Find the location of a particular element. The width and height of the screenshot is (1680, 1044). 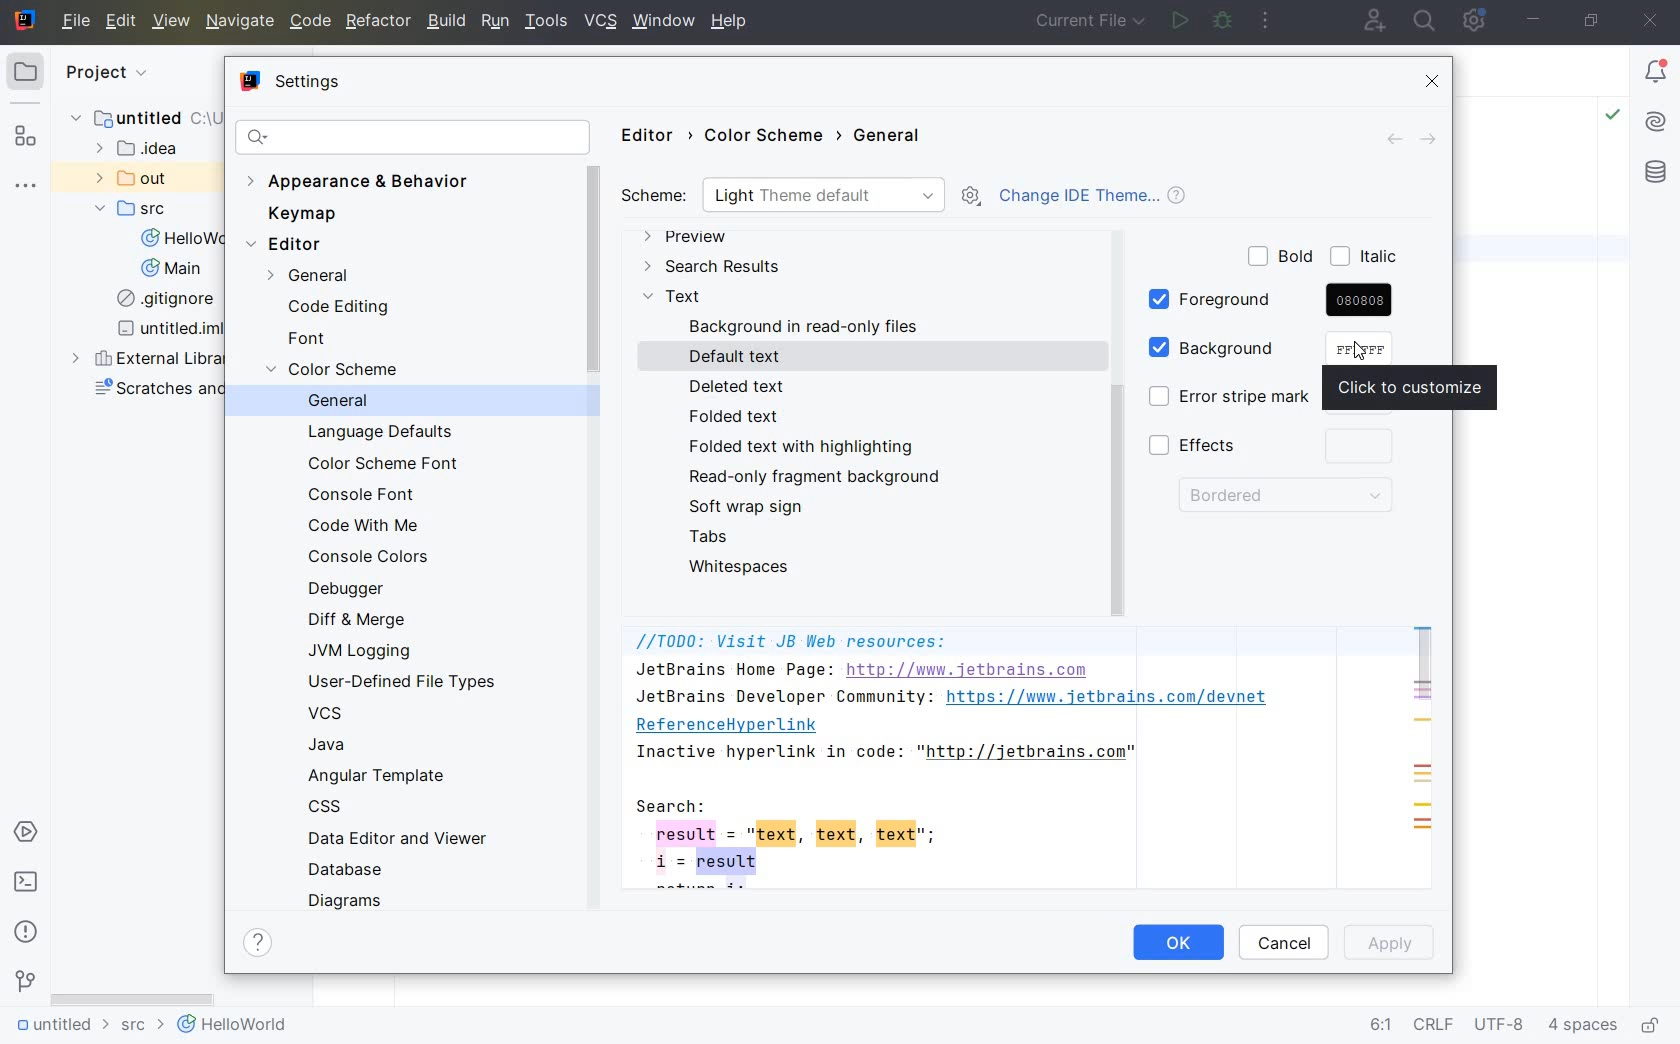

KEYMAP is located at coordinates (307, 214).